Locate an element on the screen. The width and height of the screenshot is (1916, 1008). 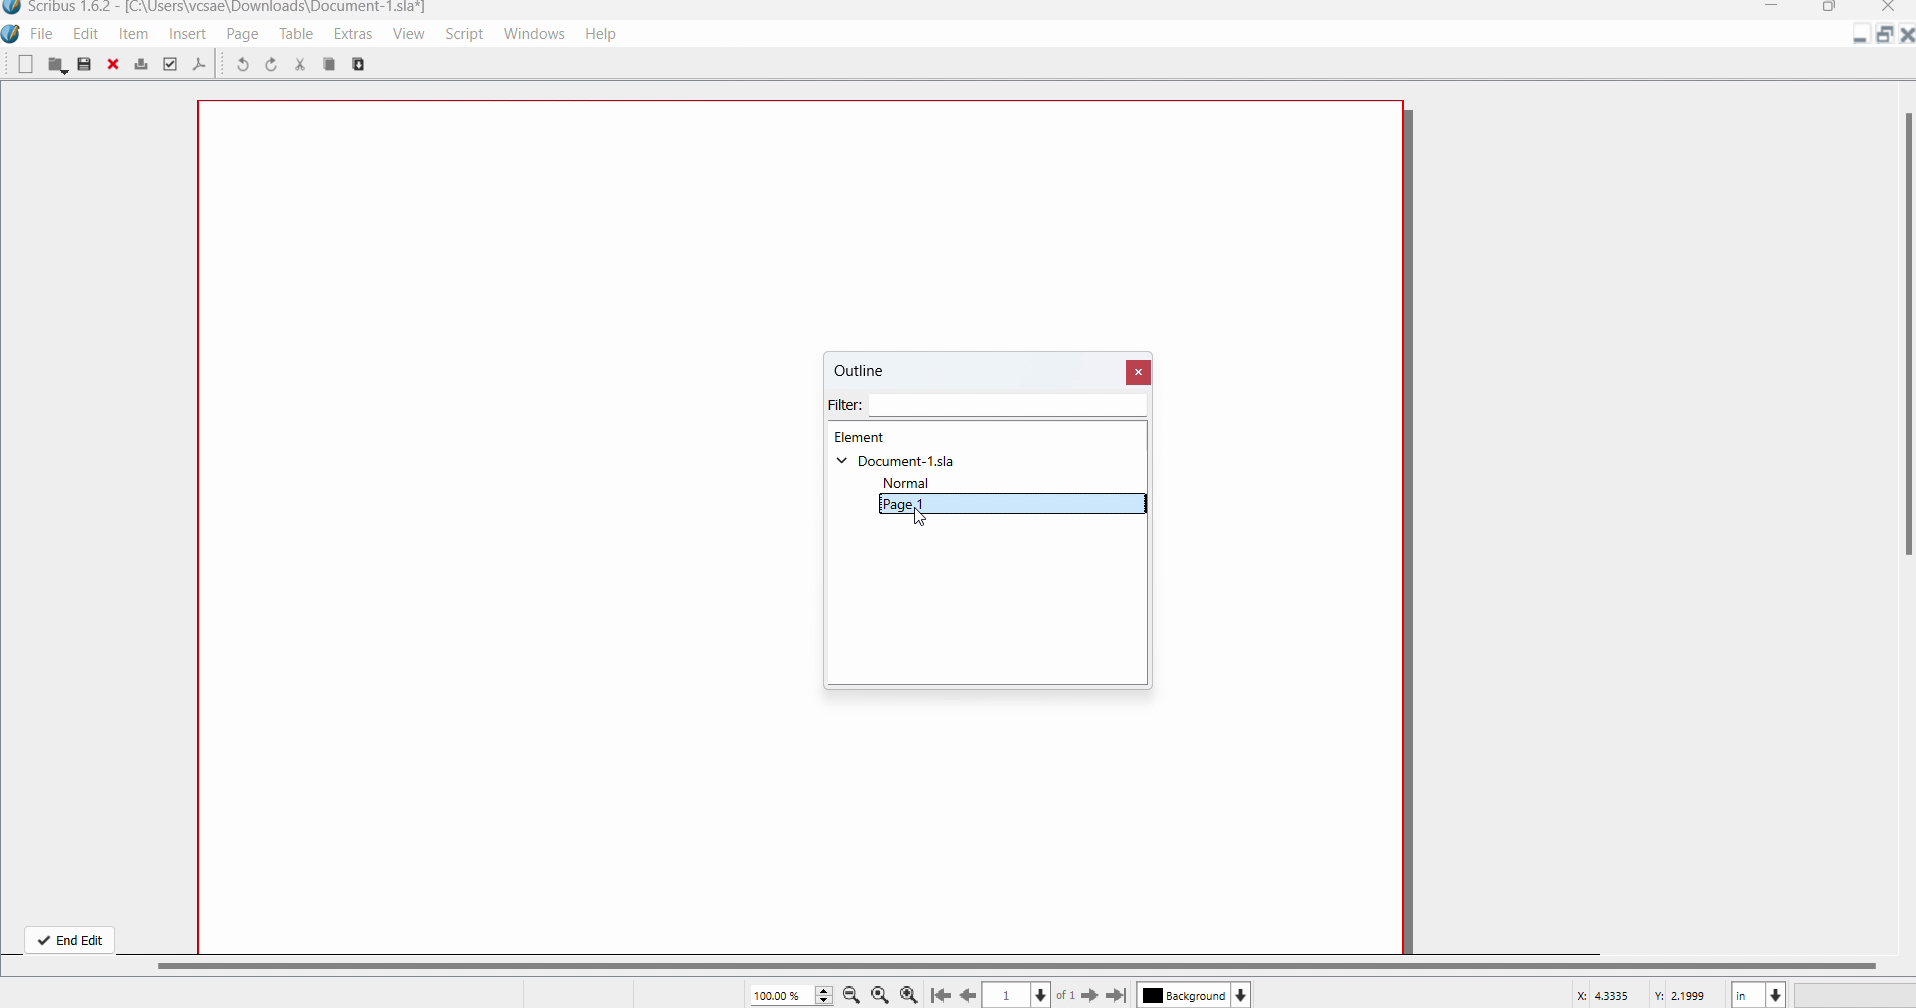
maximize is located at coordinates (1882, 36).